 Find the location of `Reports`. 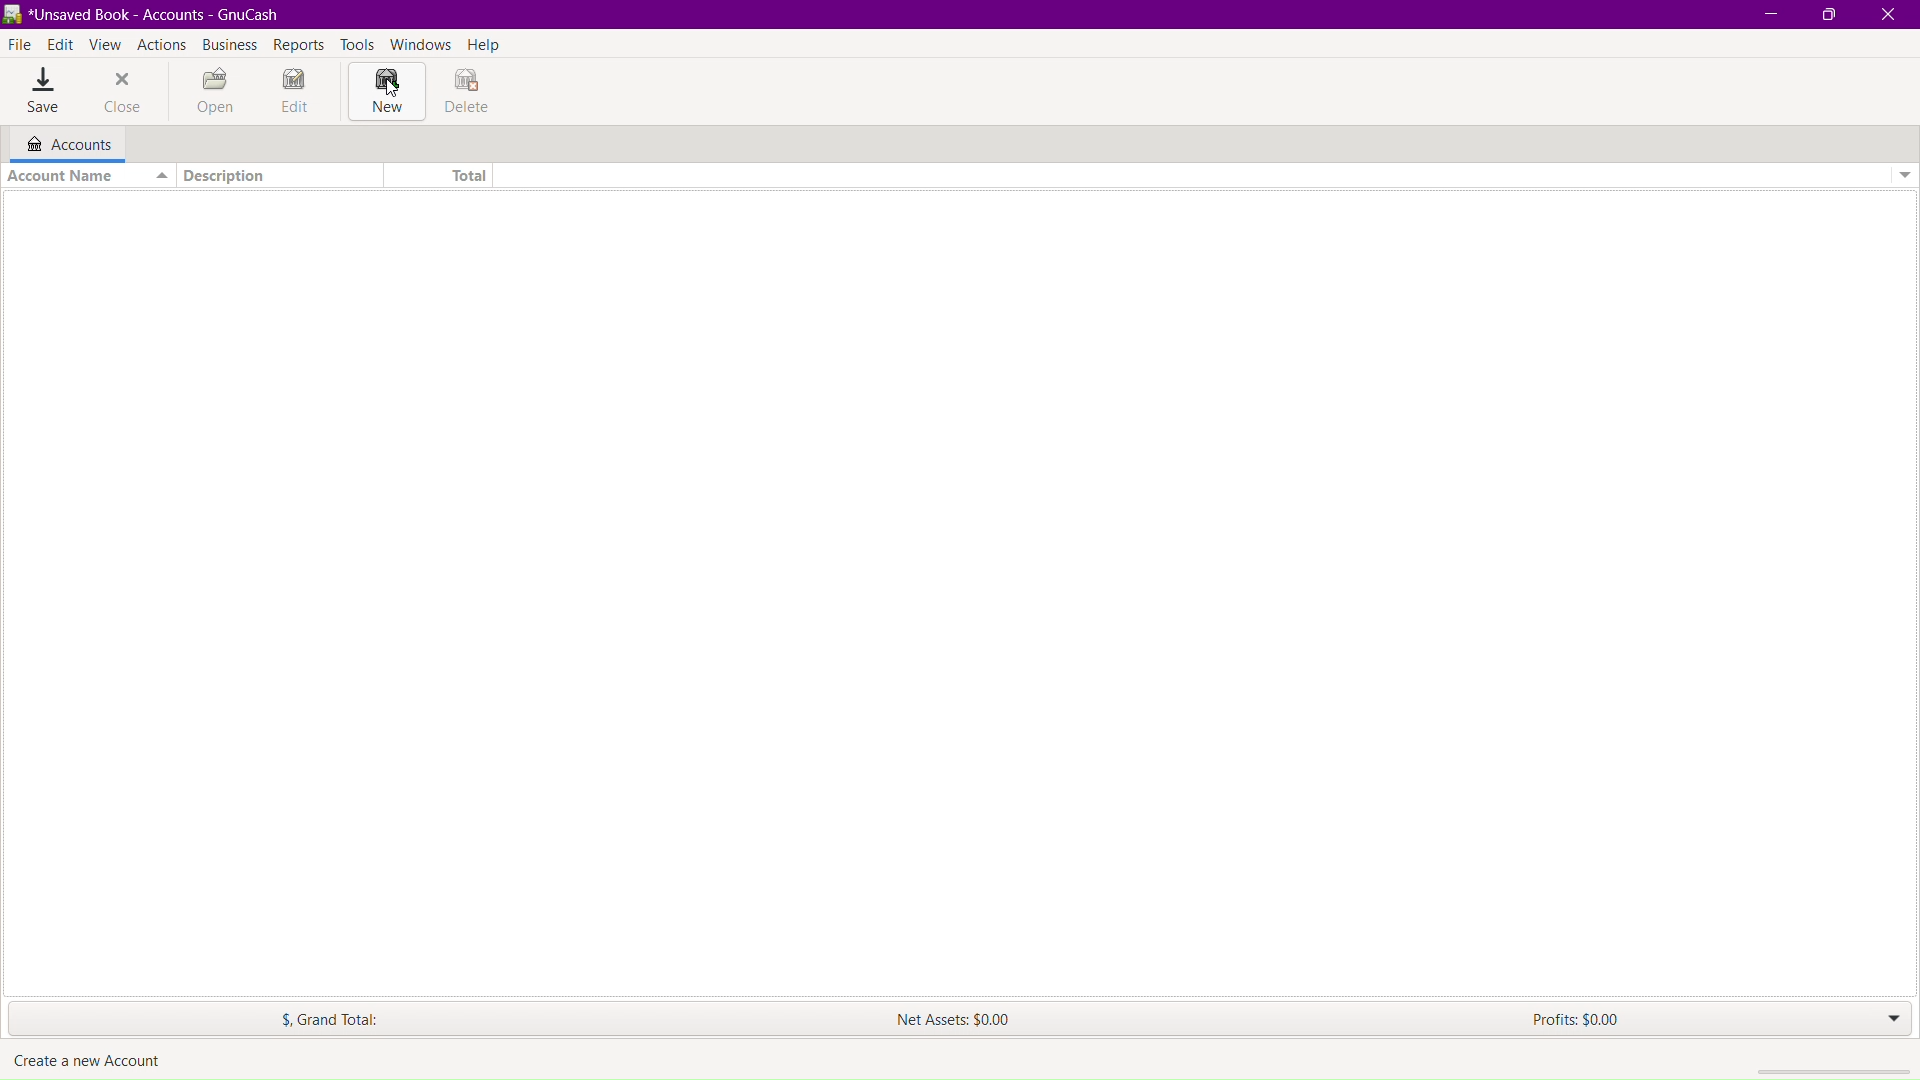

Reports is located at coordinates (295, 42).